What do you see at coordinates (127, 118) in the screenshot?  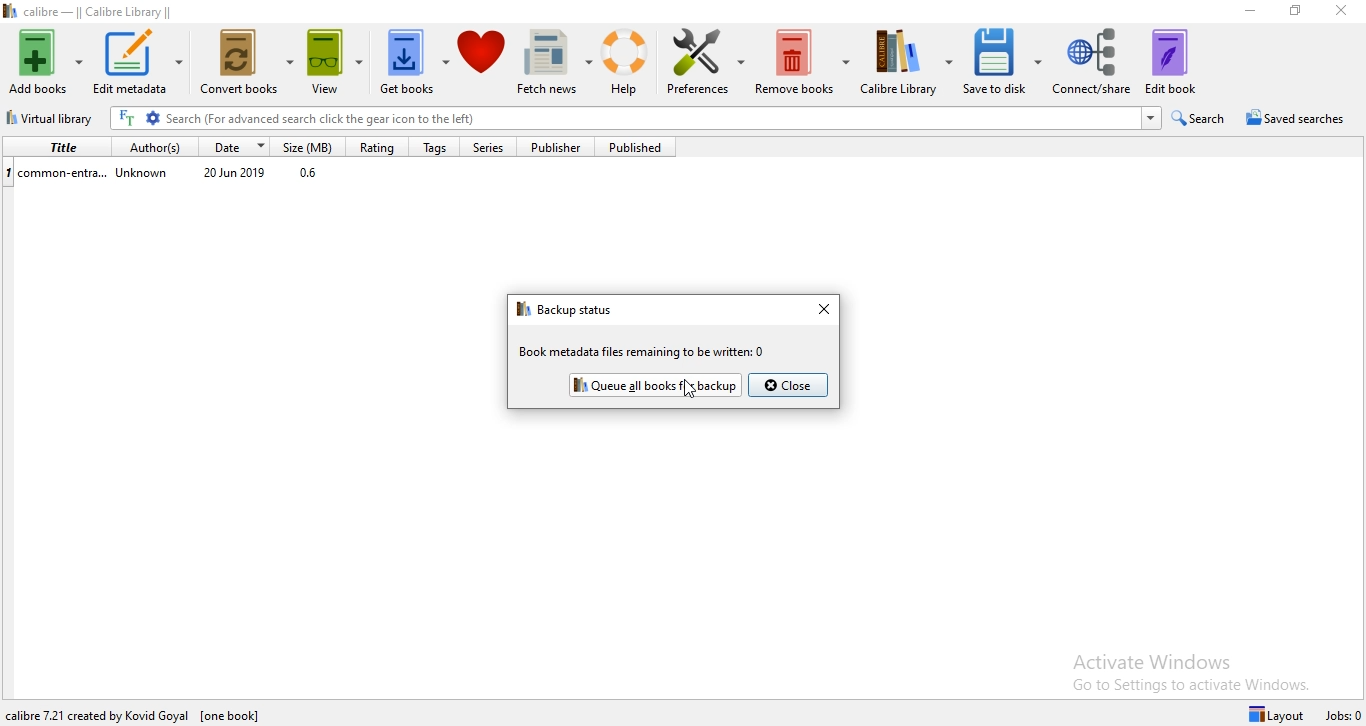 I see `Search the full text of all books in the library, not just their metadata` at bounding box center [127, 118].